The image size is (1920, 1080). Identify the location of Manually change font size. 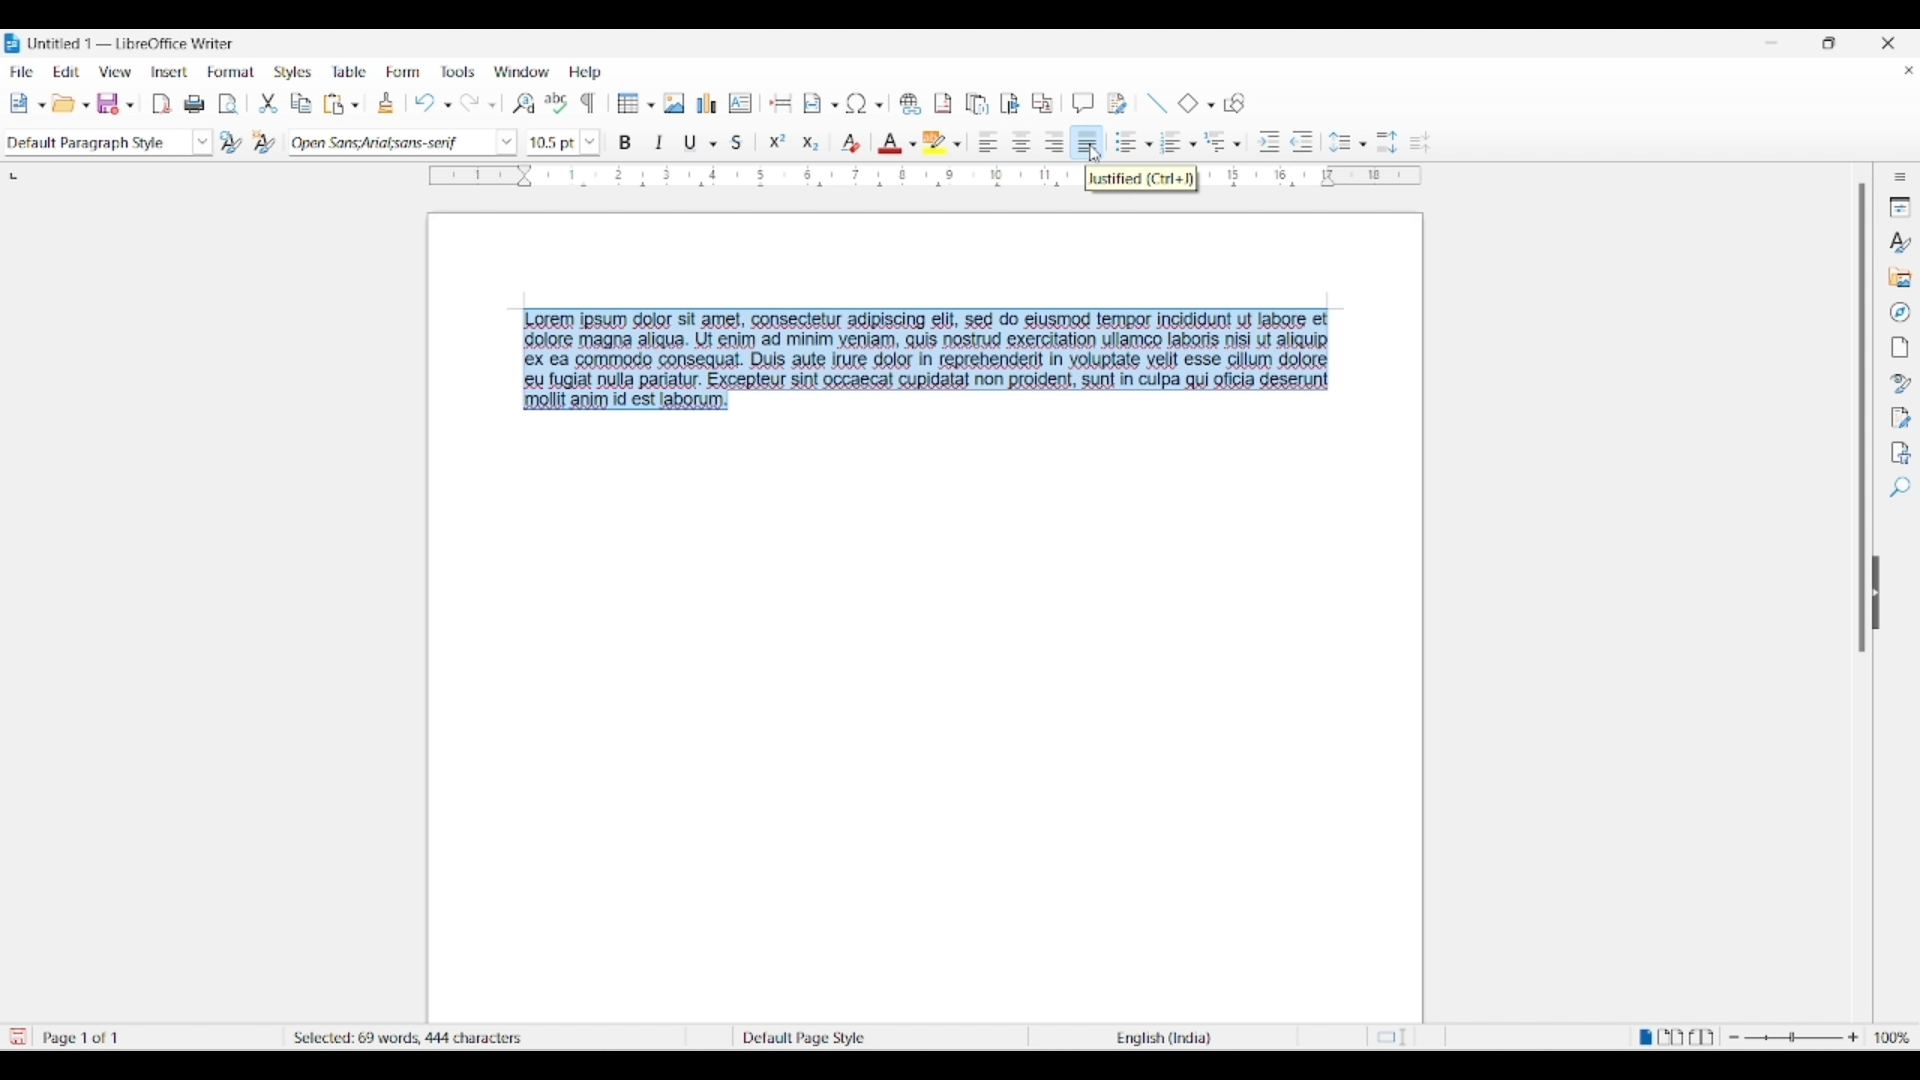
(552, 143).